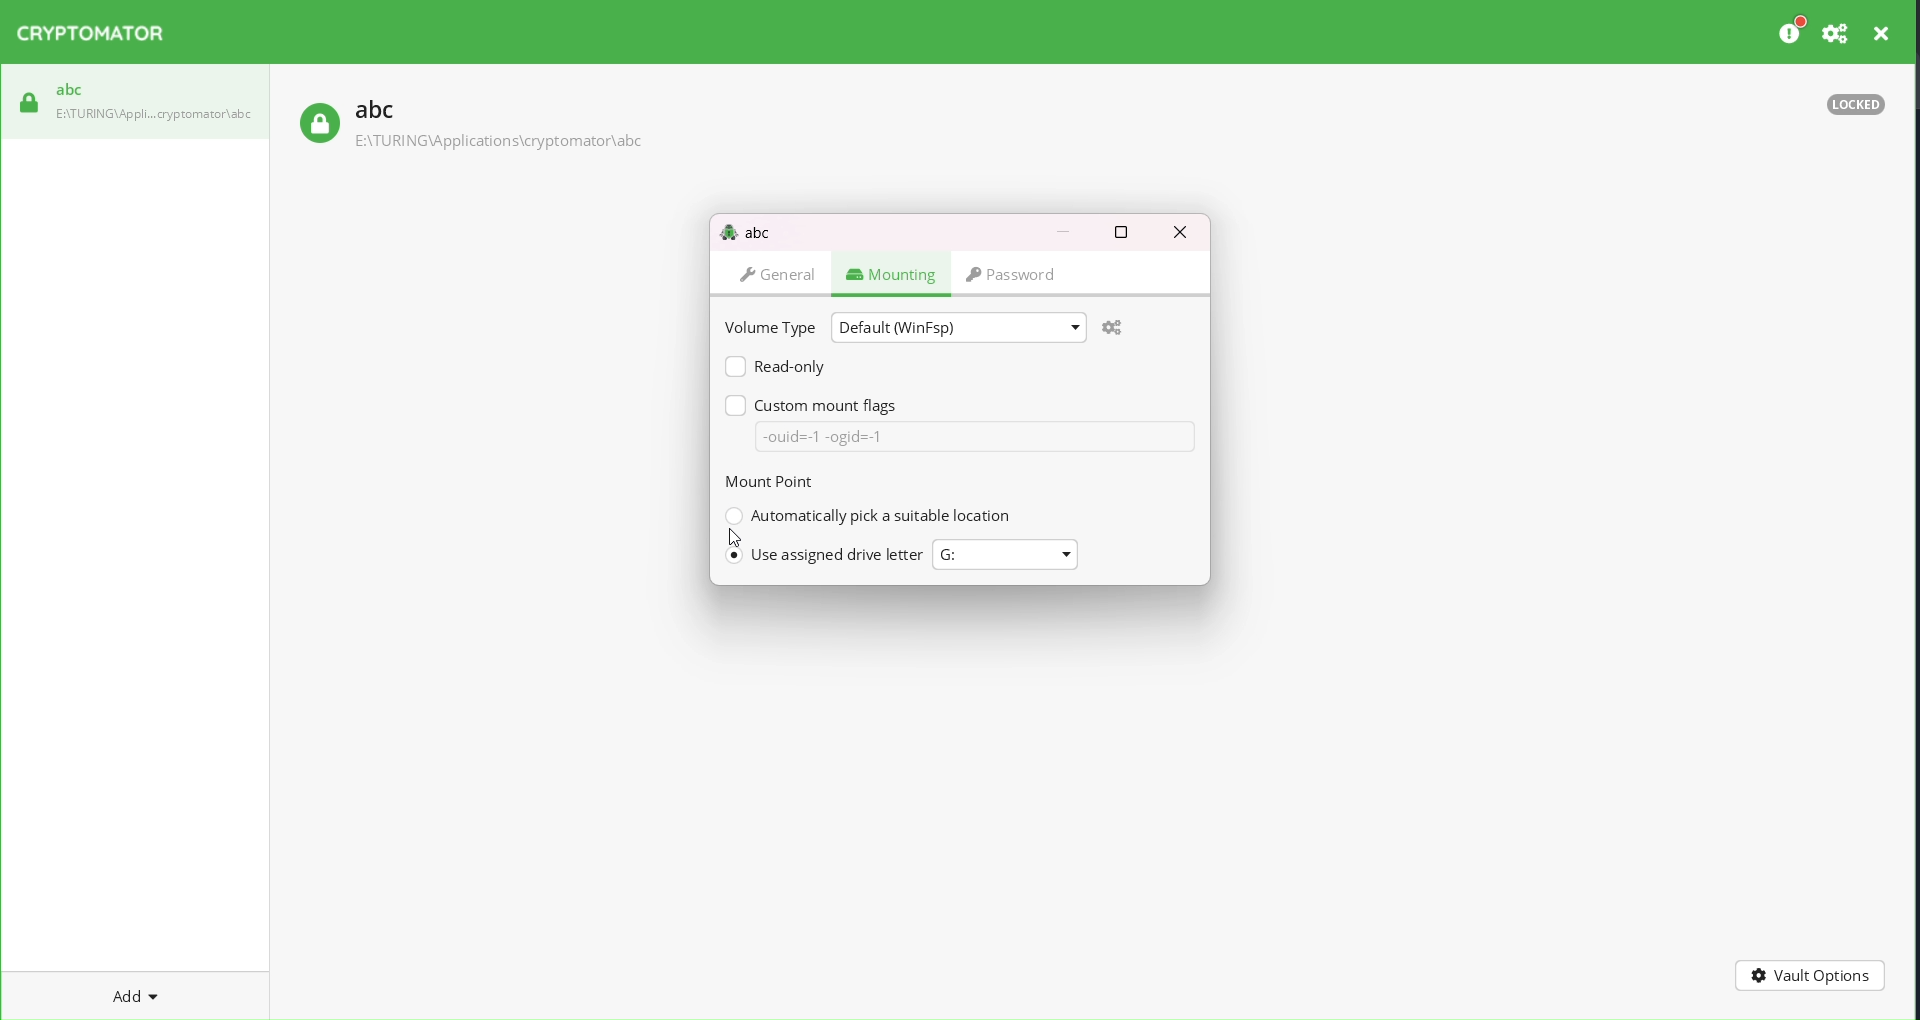  What do you see at coordinates (1113, 327) in the screenshot?
I see `settings` at bounding box center [1113, 327].